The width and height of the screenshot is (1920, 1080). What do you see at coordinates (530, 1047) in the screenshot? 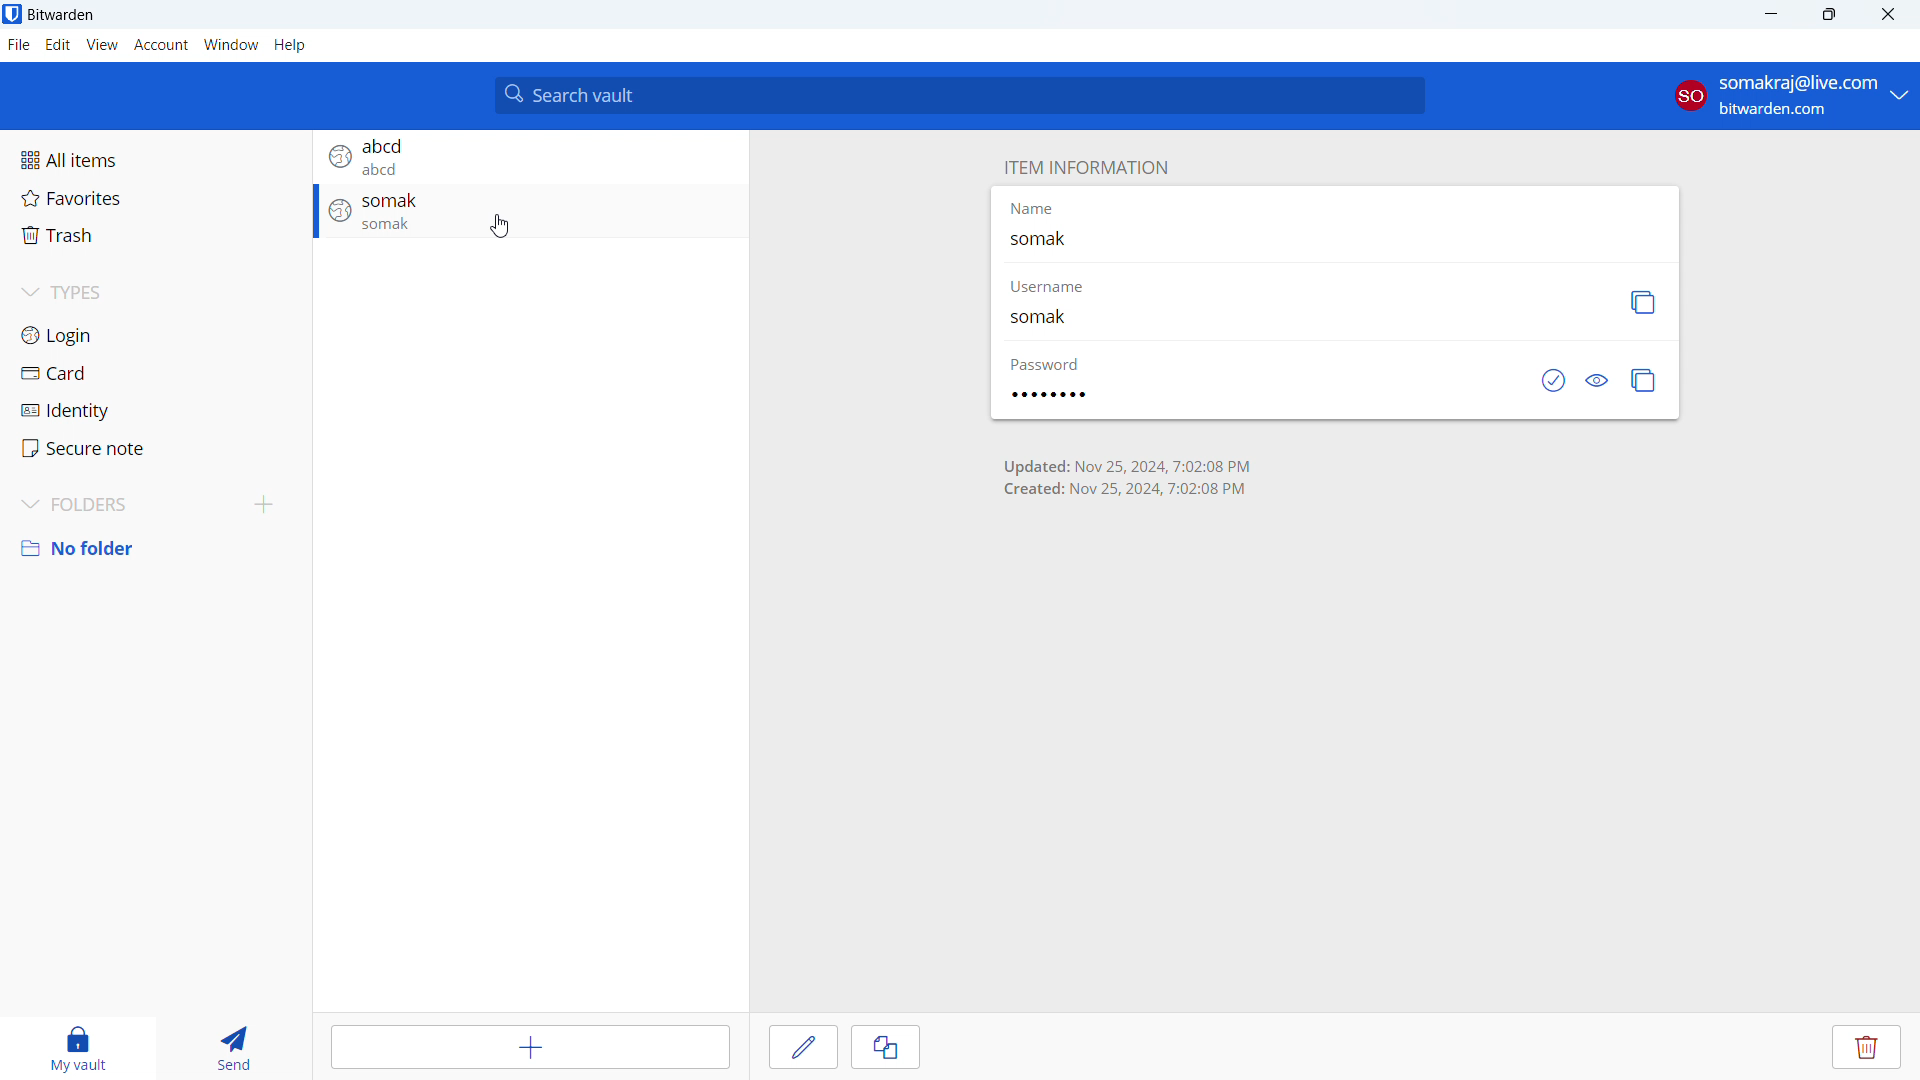
I see `add item` at bounding box center [530, 1047].